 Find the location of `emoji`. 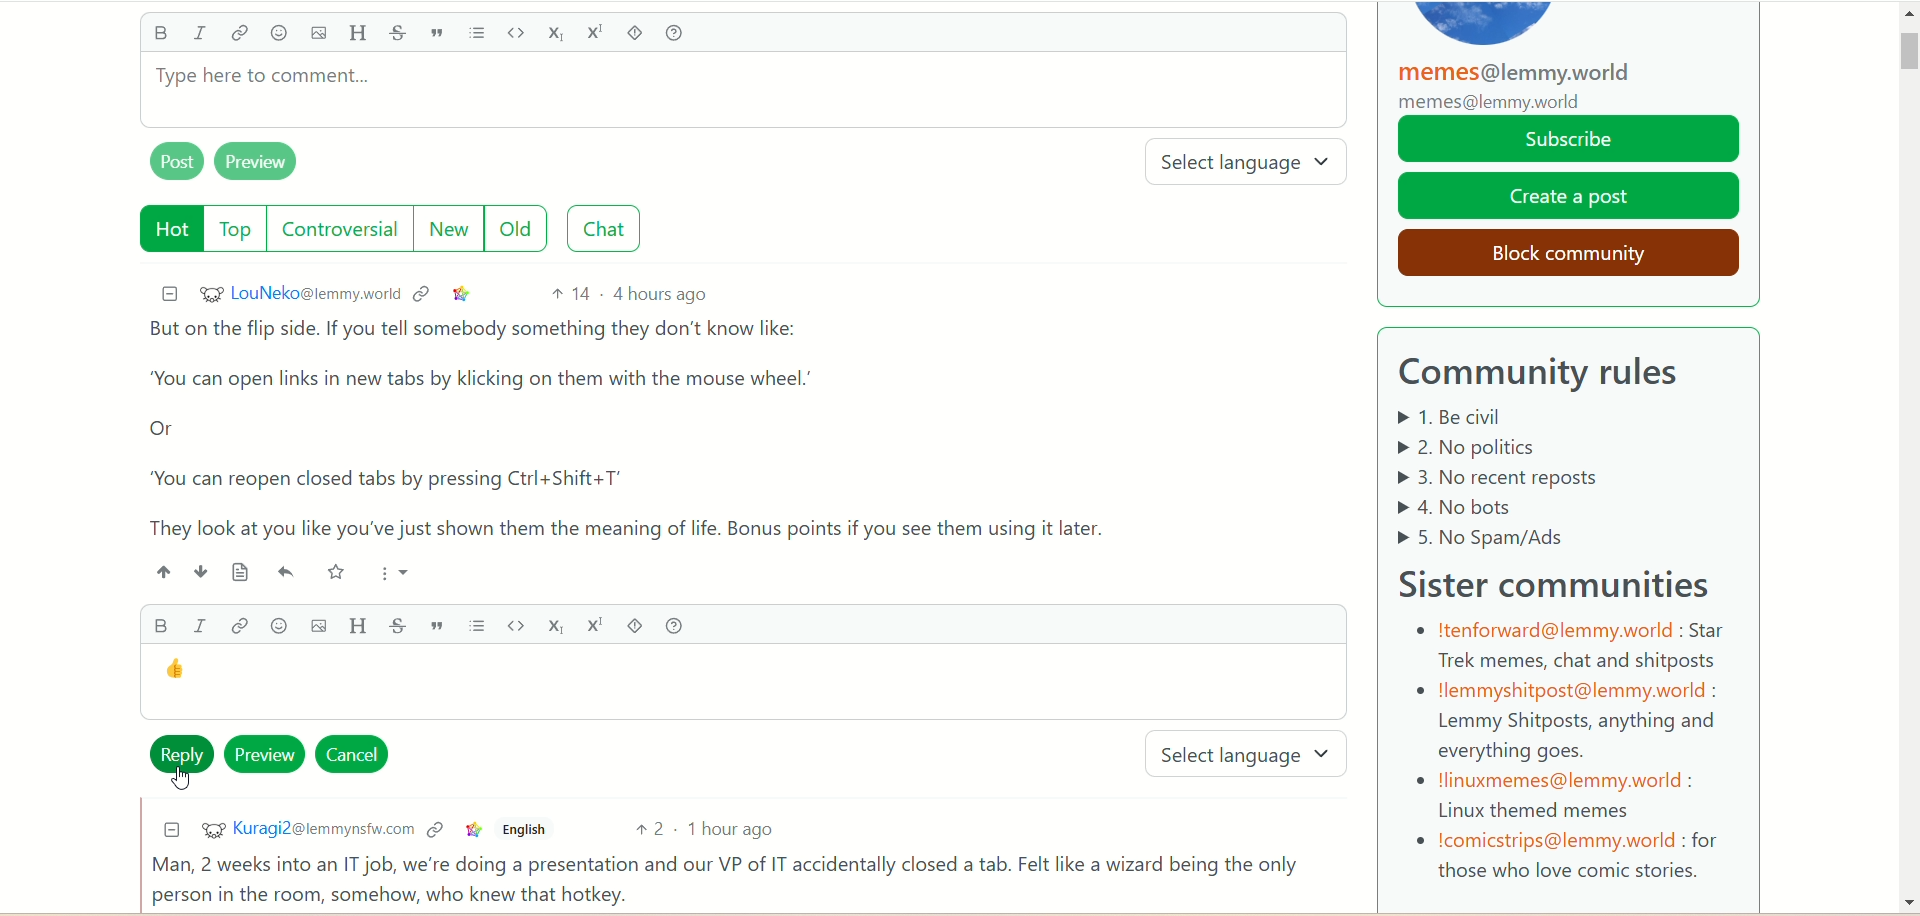

emoji is located at coordinates (278, 34).